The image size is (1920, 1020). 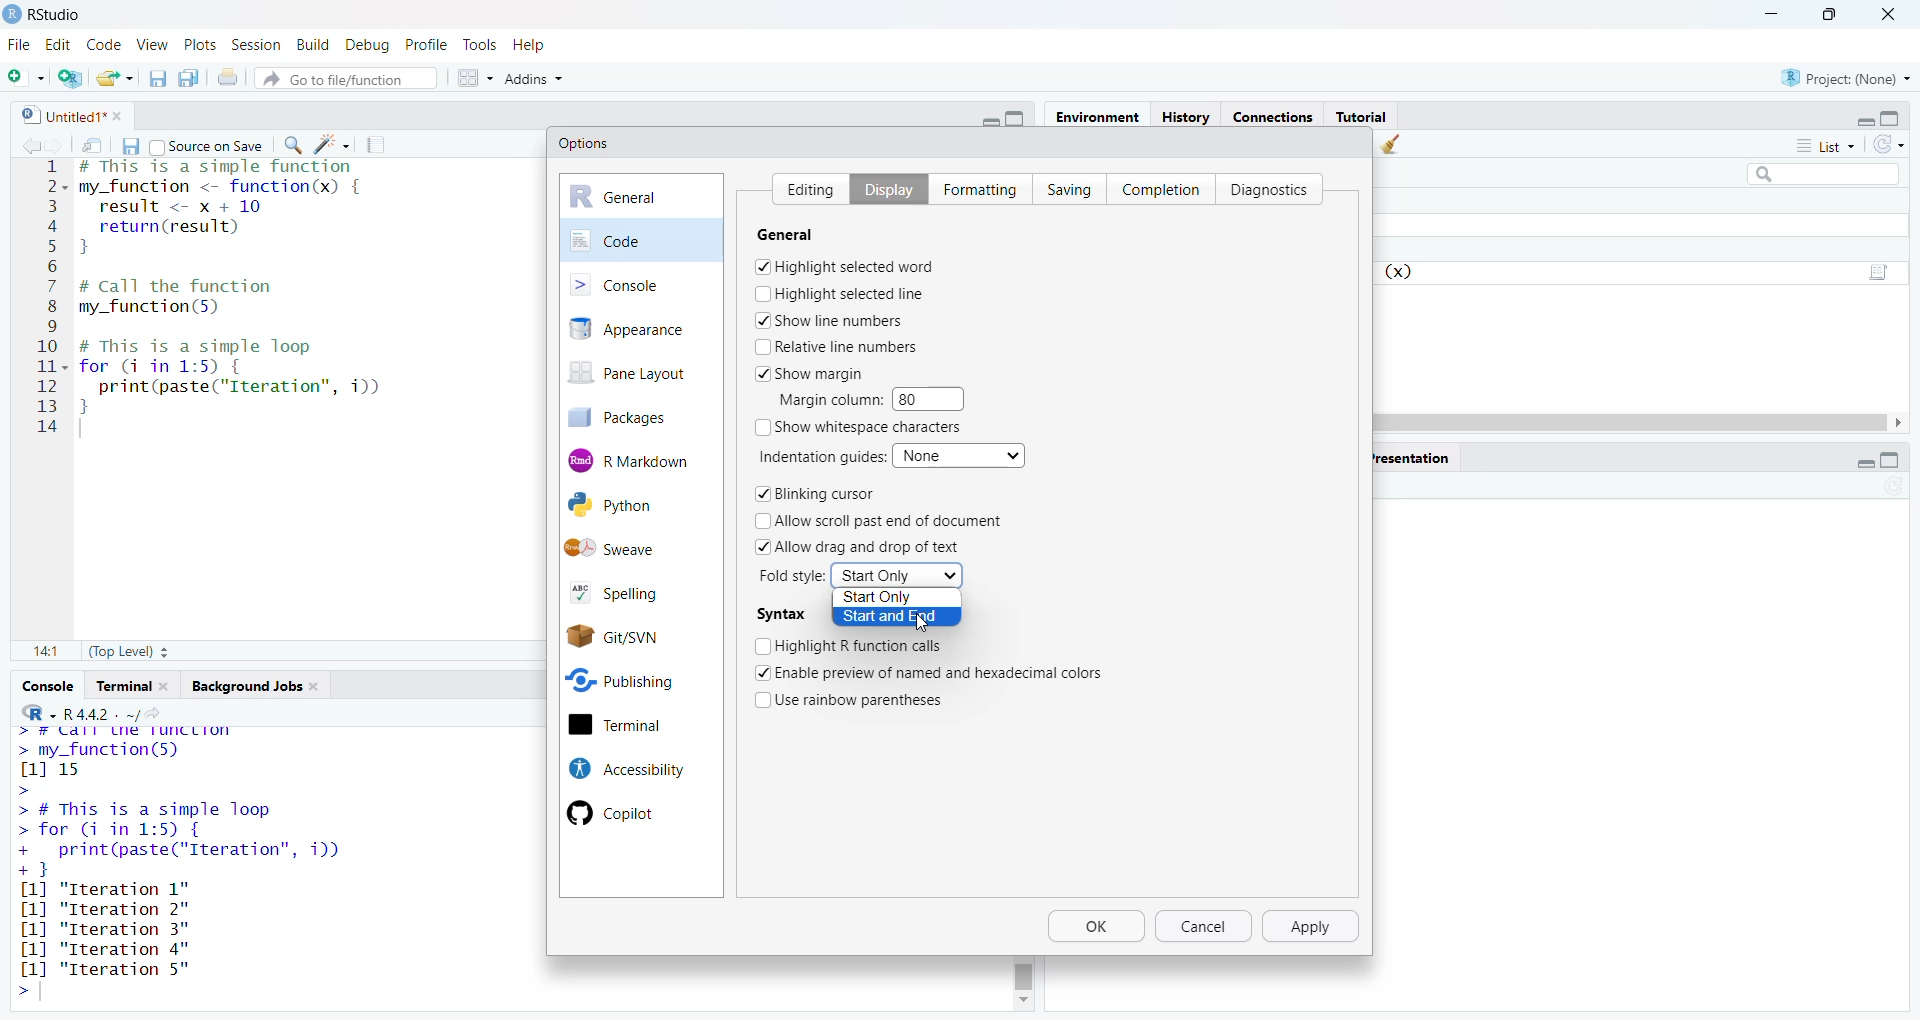 What do you see at coordinates (48, 301) in the screenshot?
I see `serial numbers` at bounding box center [48, 301].